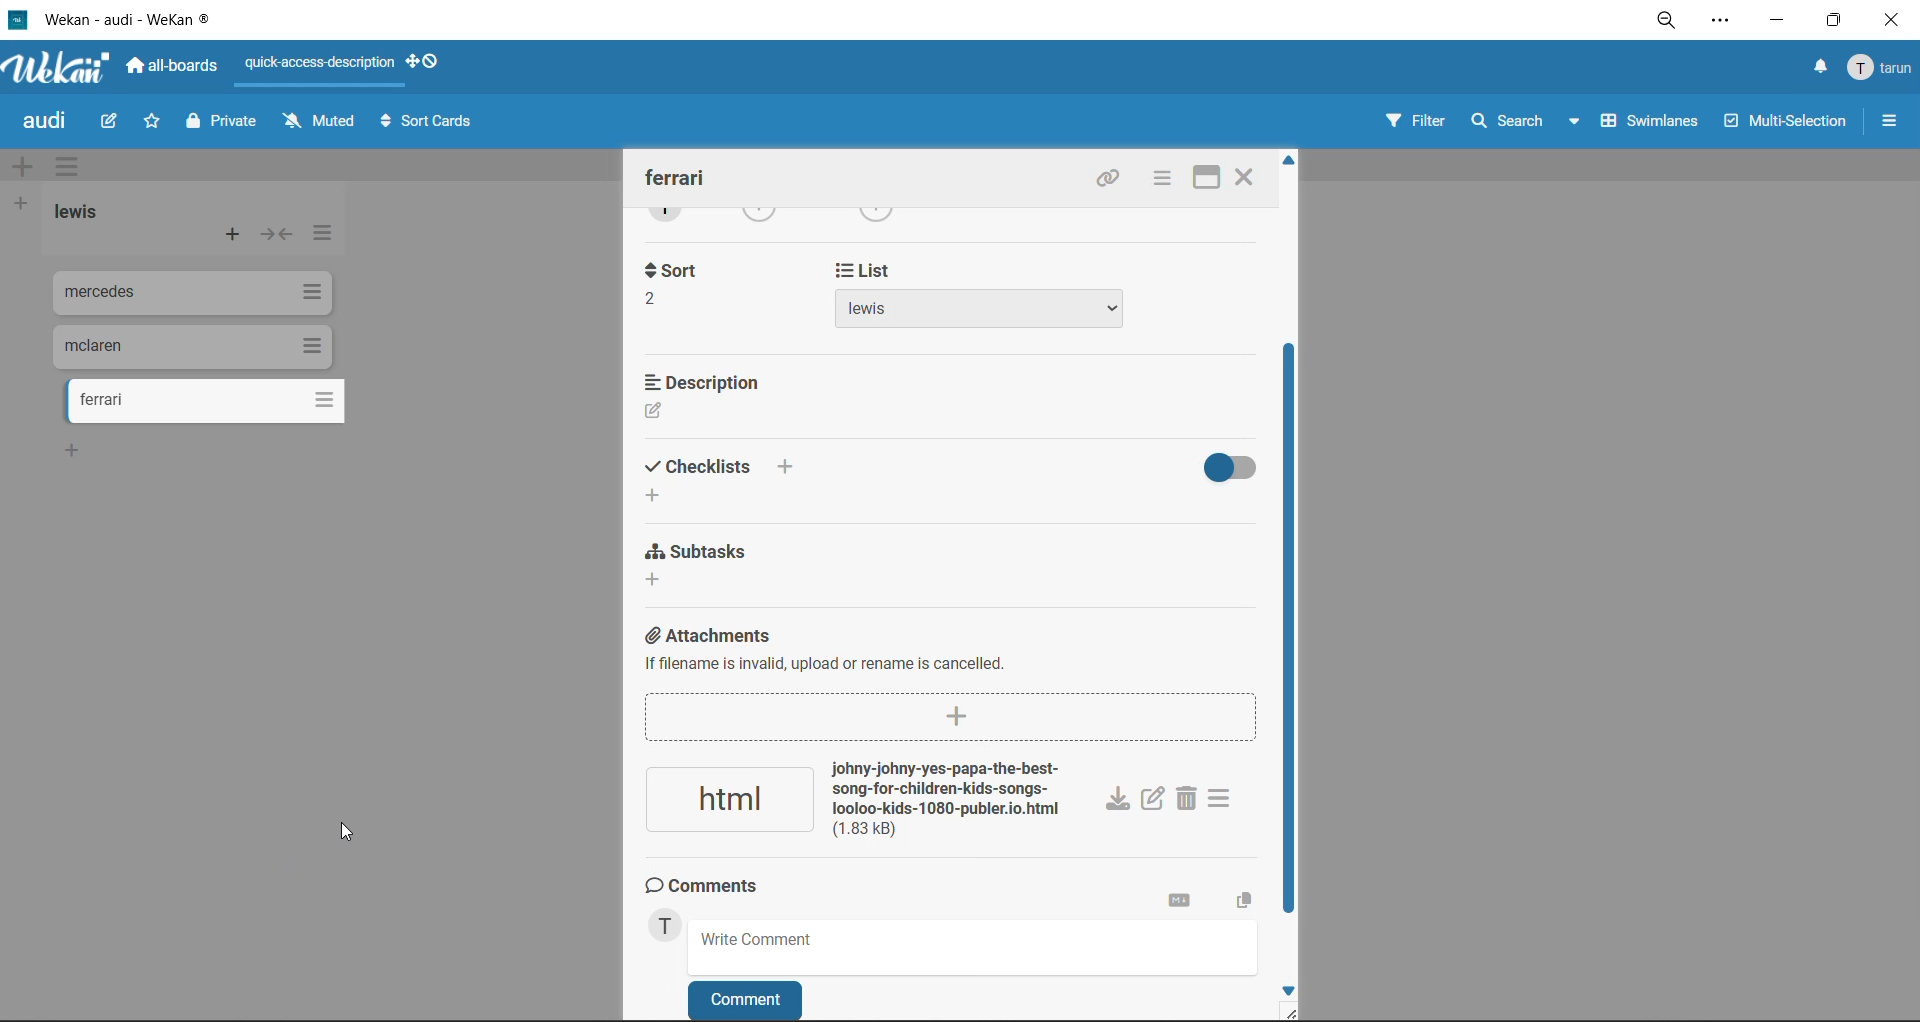 The image size is (1920, 1022). Describe the element at coordinates (1243, 180) in the screenshot. I see `close` at that location.